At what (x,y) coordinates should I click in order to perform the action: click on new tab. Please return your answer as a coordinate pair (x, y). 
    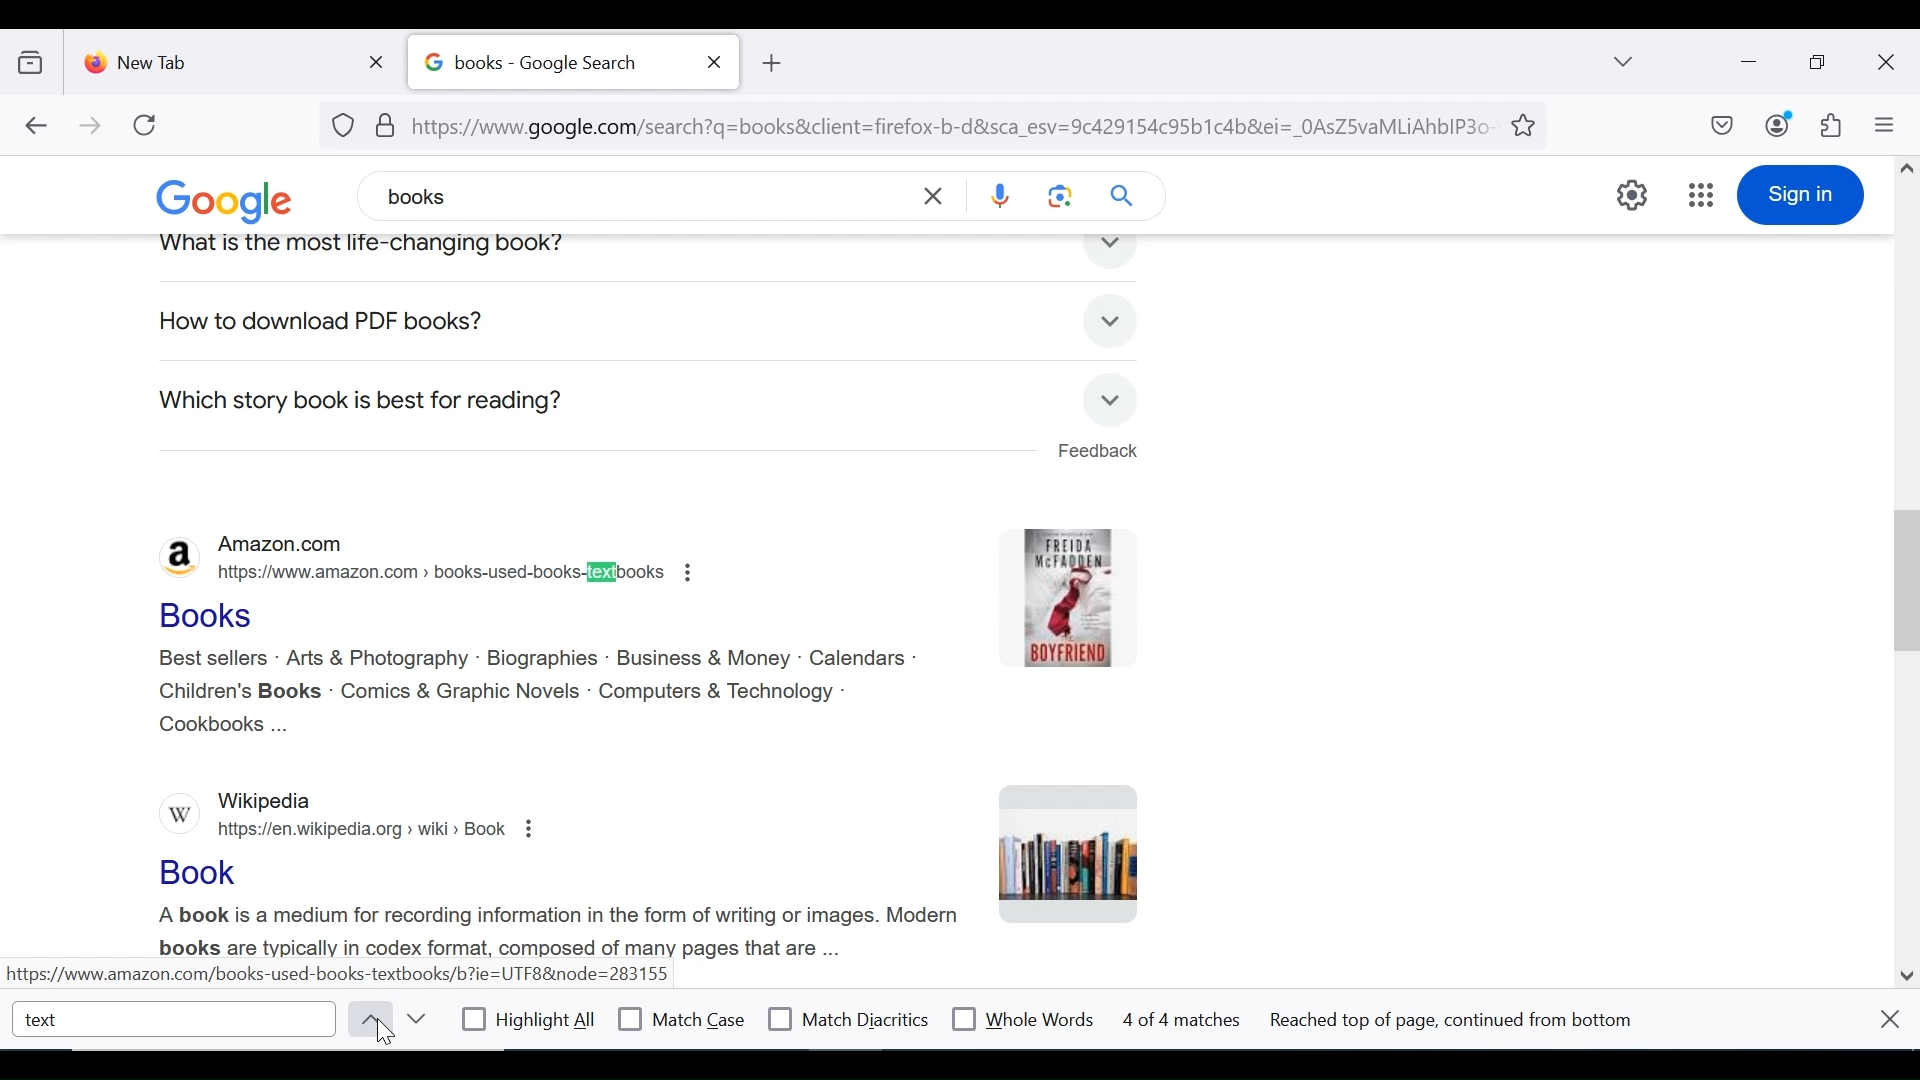
    Looking at the image, I should click on (215, 58).